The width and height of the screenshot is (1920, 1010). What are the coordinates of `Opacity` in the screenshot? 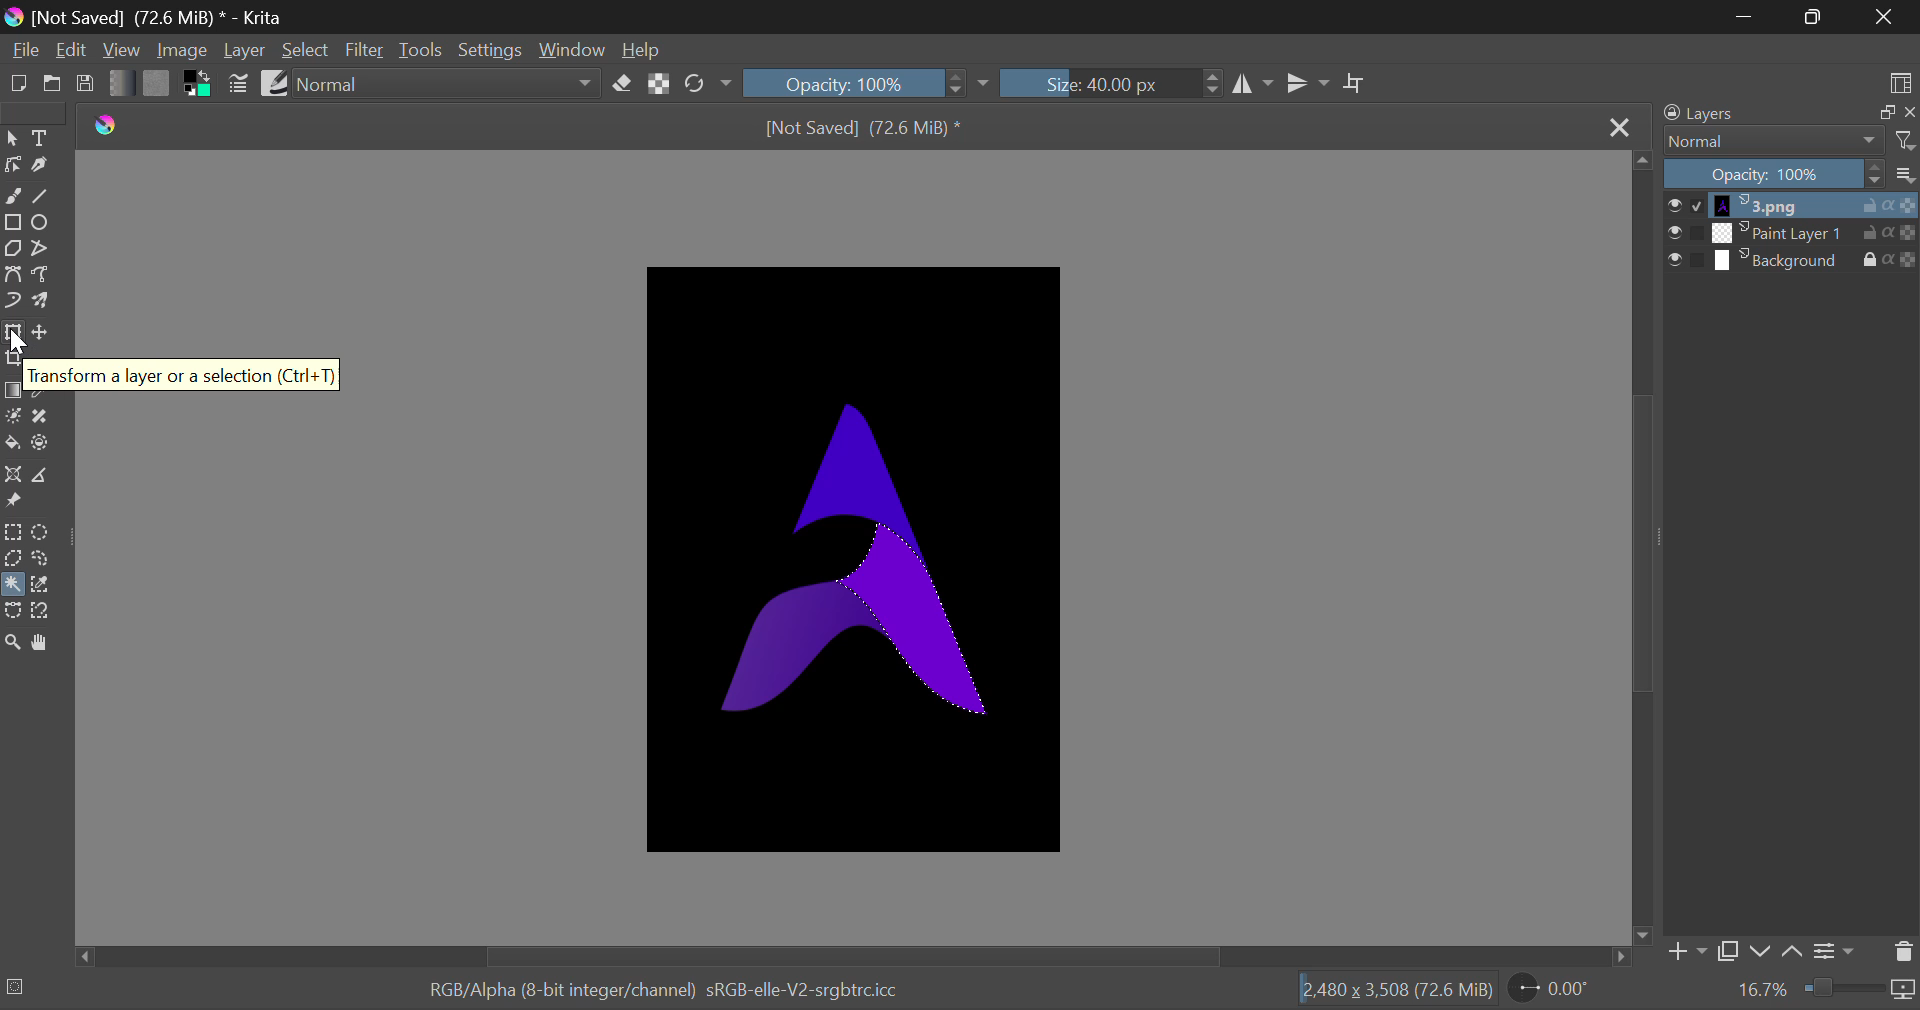 It's located at (856, 85).